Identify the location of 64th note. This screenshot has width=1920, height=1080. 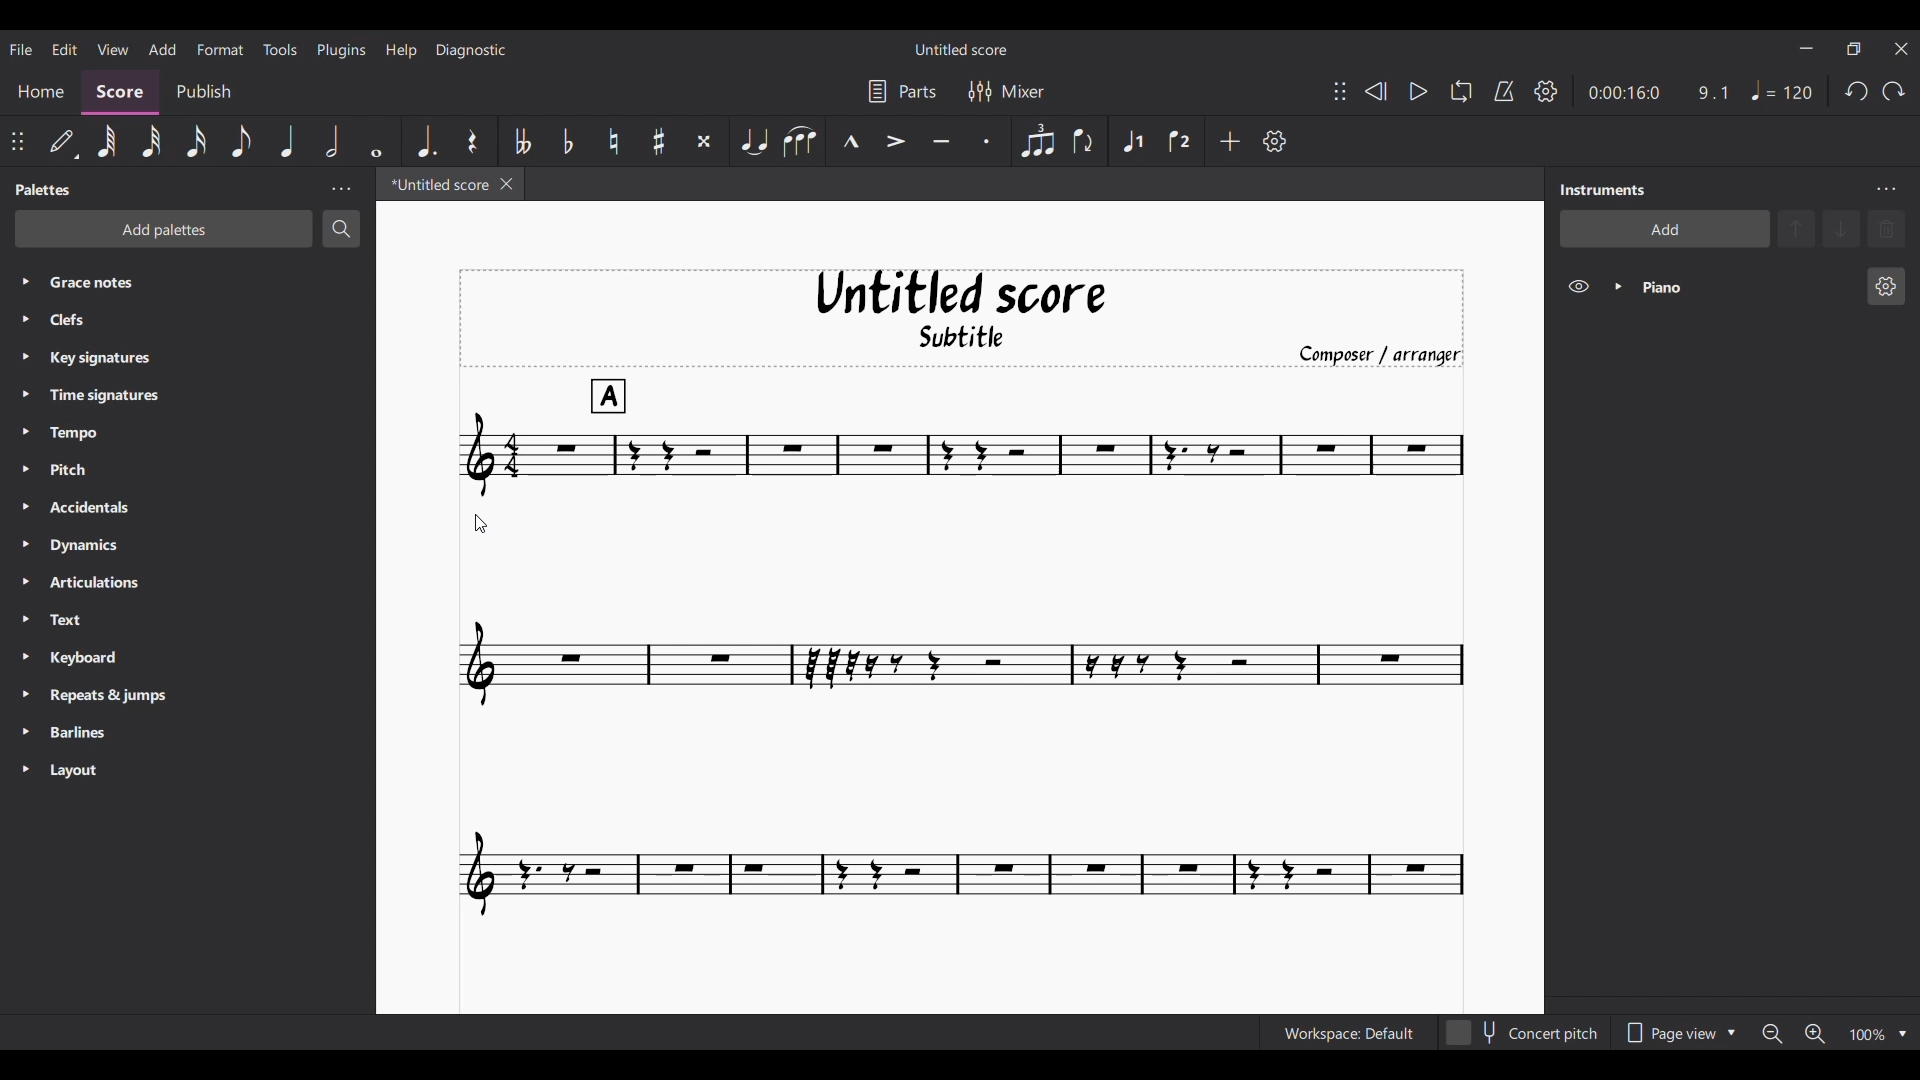
(107, 141).